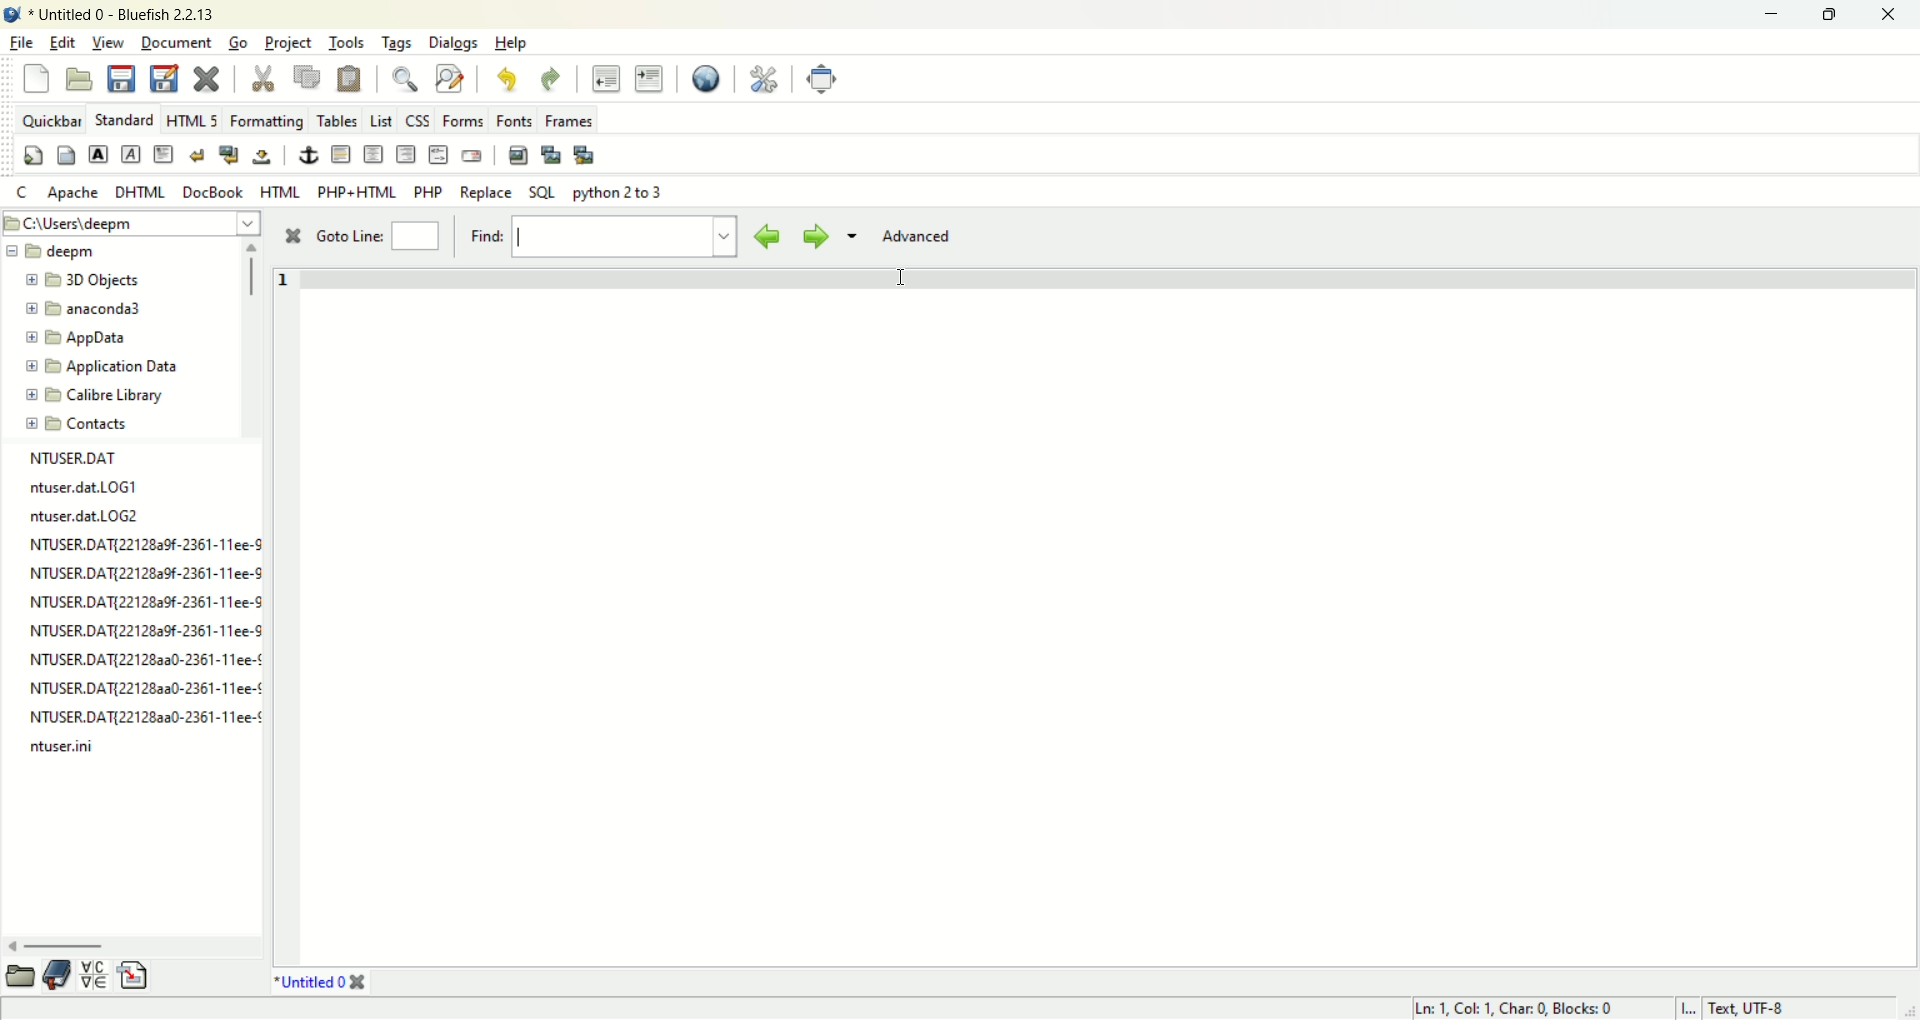 The image size is (1920, 1020). What do you see at coordinates (175, 41) in the screenshot?
I see `document` at bounding box center [175, 41].